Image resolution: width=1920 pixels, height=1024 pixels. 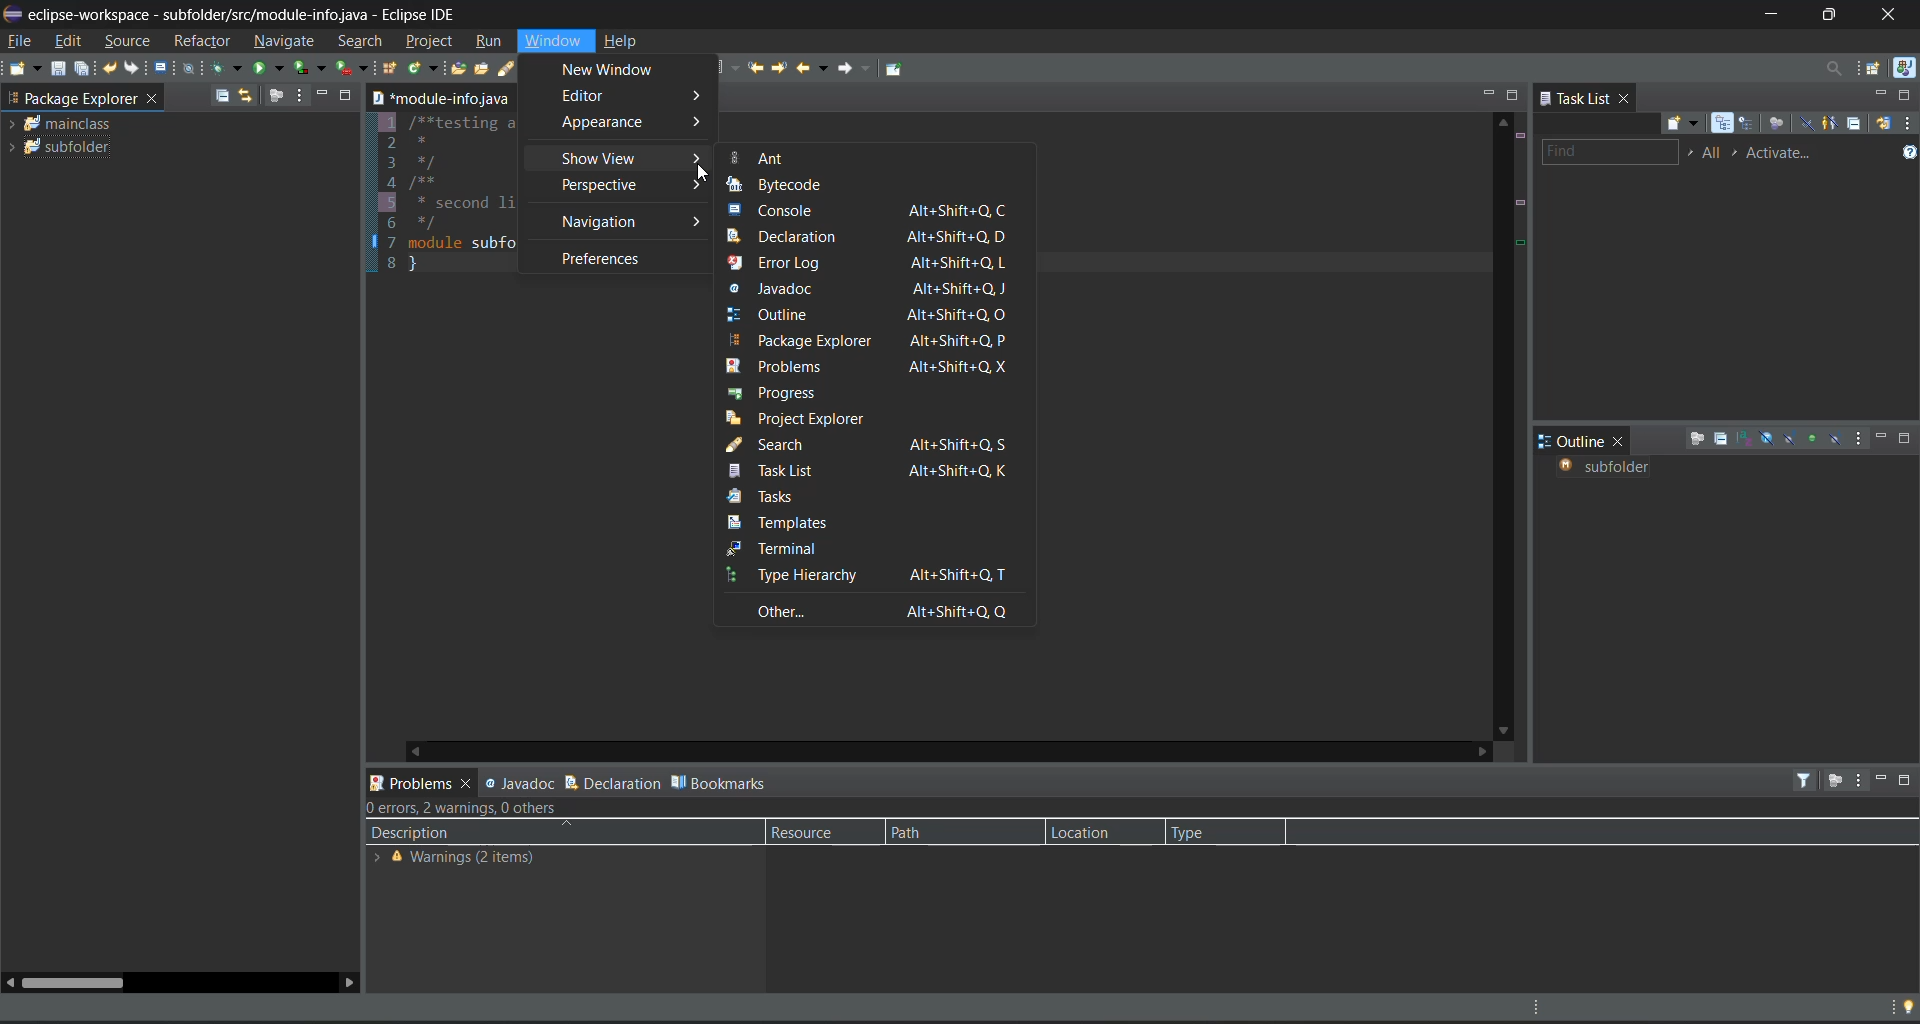 I want to click on tip of the day, so click(x=1904, y=1007).